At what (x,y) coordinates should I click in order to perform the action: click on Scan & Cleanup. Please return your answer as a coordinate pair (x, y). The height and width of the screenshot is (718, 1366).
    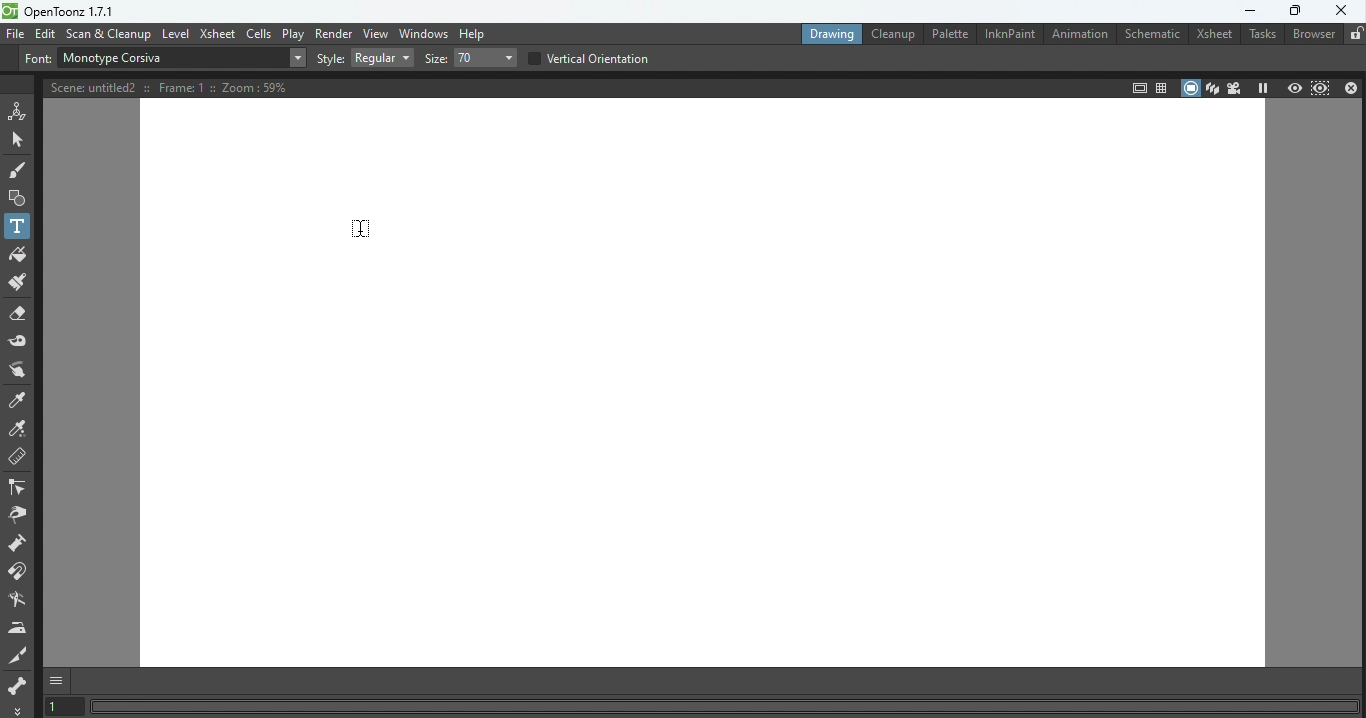
    Looking at the image, I should click on (110, 33).